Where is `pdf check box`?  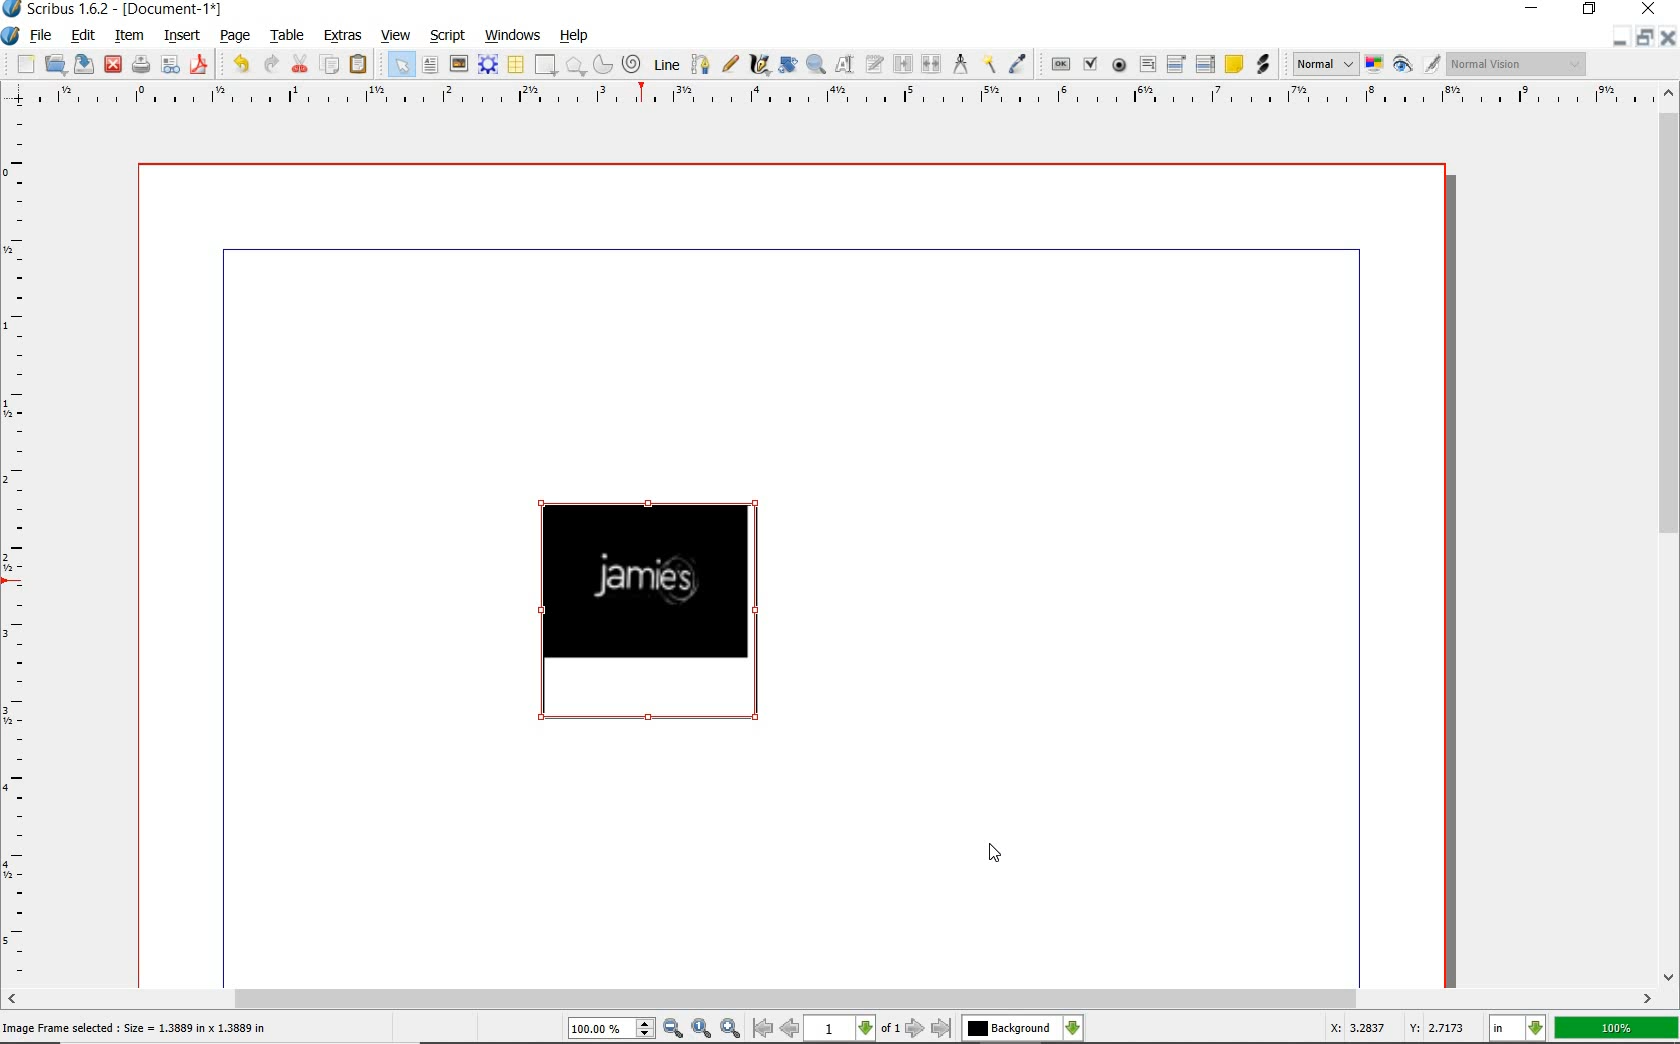 pdf check box is located at coordinates (1090, 64).